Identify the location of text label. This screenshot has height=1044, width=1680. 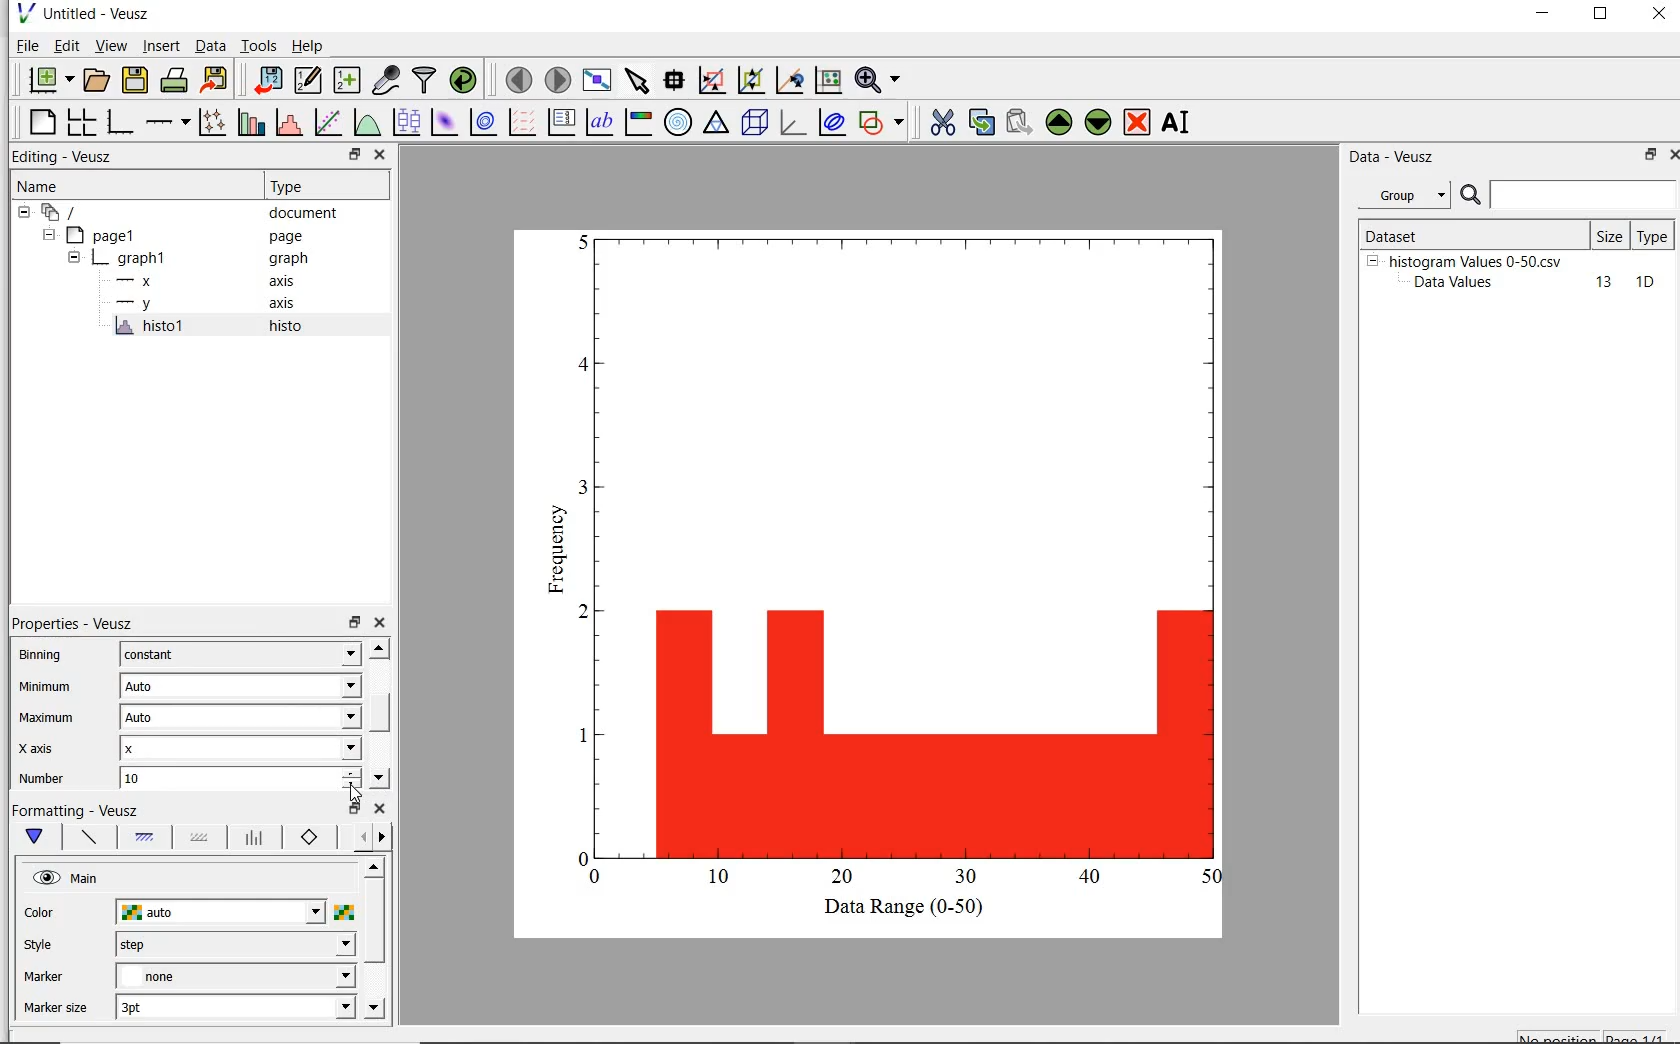
(603, 120).